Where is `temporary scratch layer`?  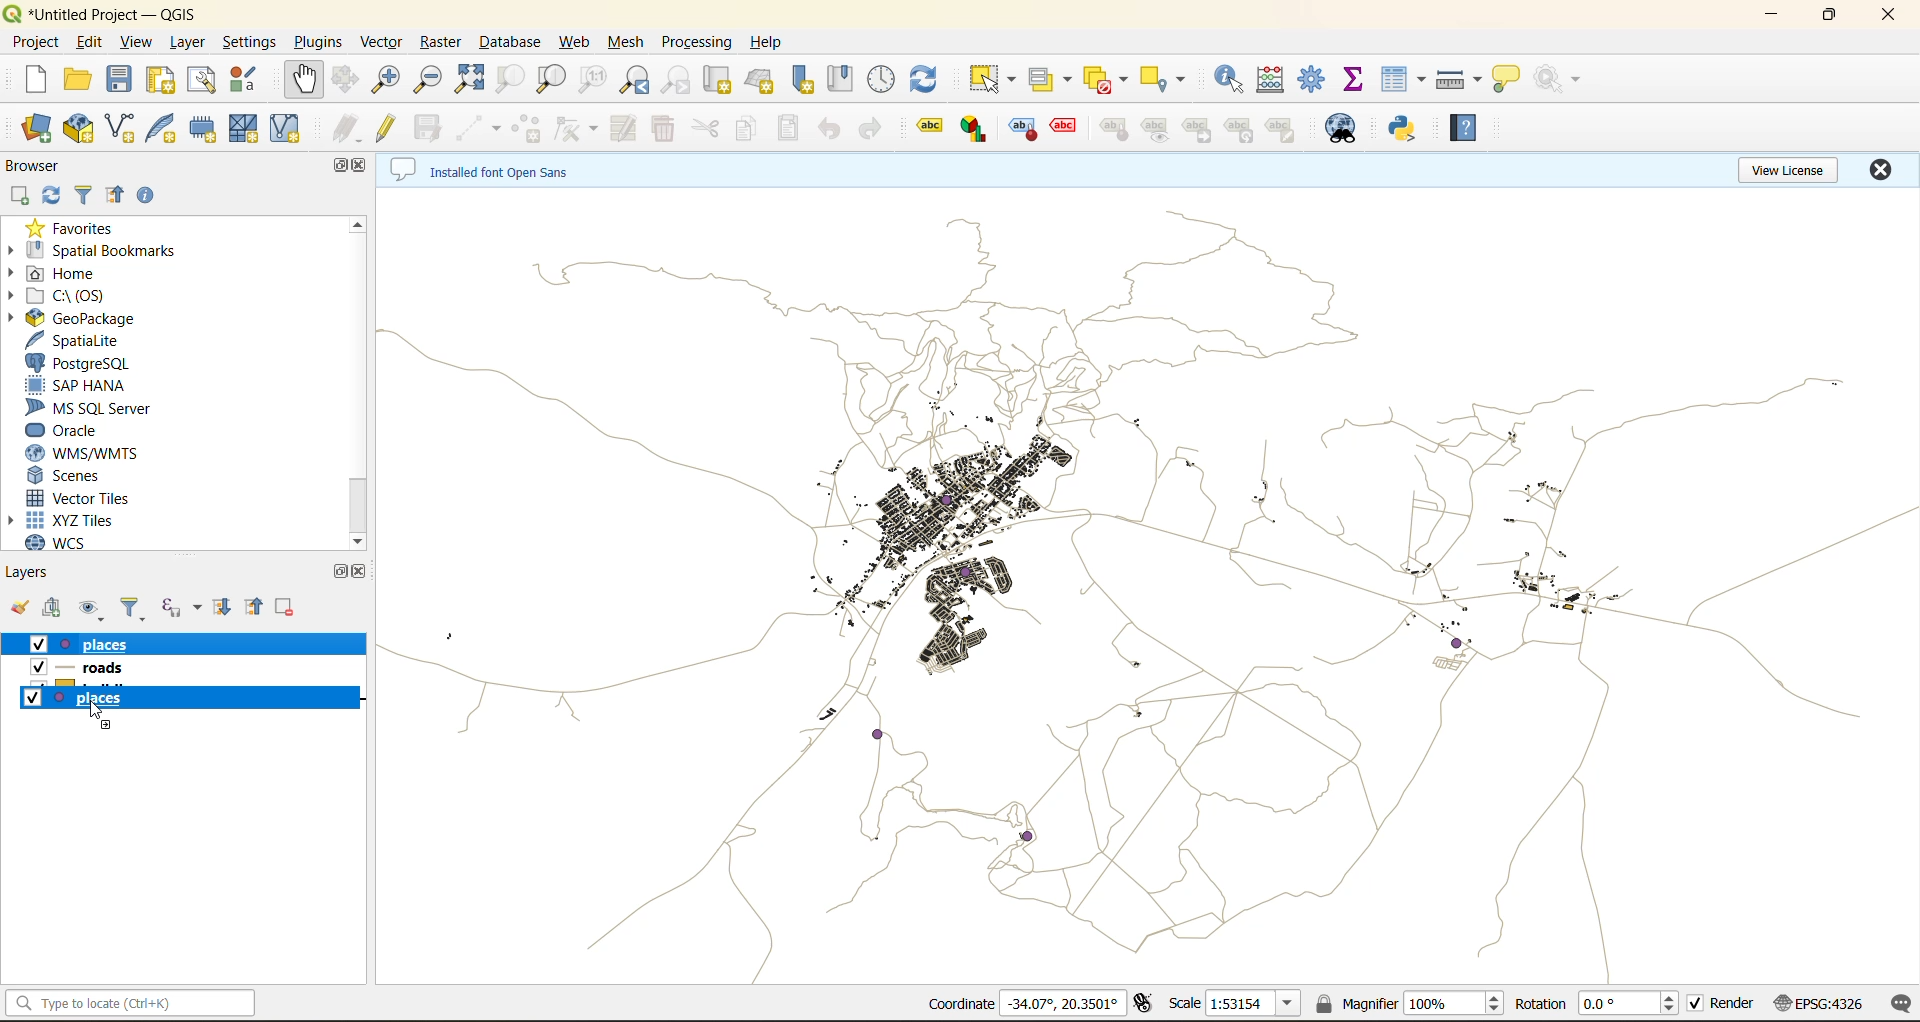 temporary scratch layer is located at coordinates (207, 131).